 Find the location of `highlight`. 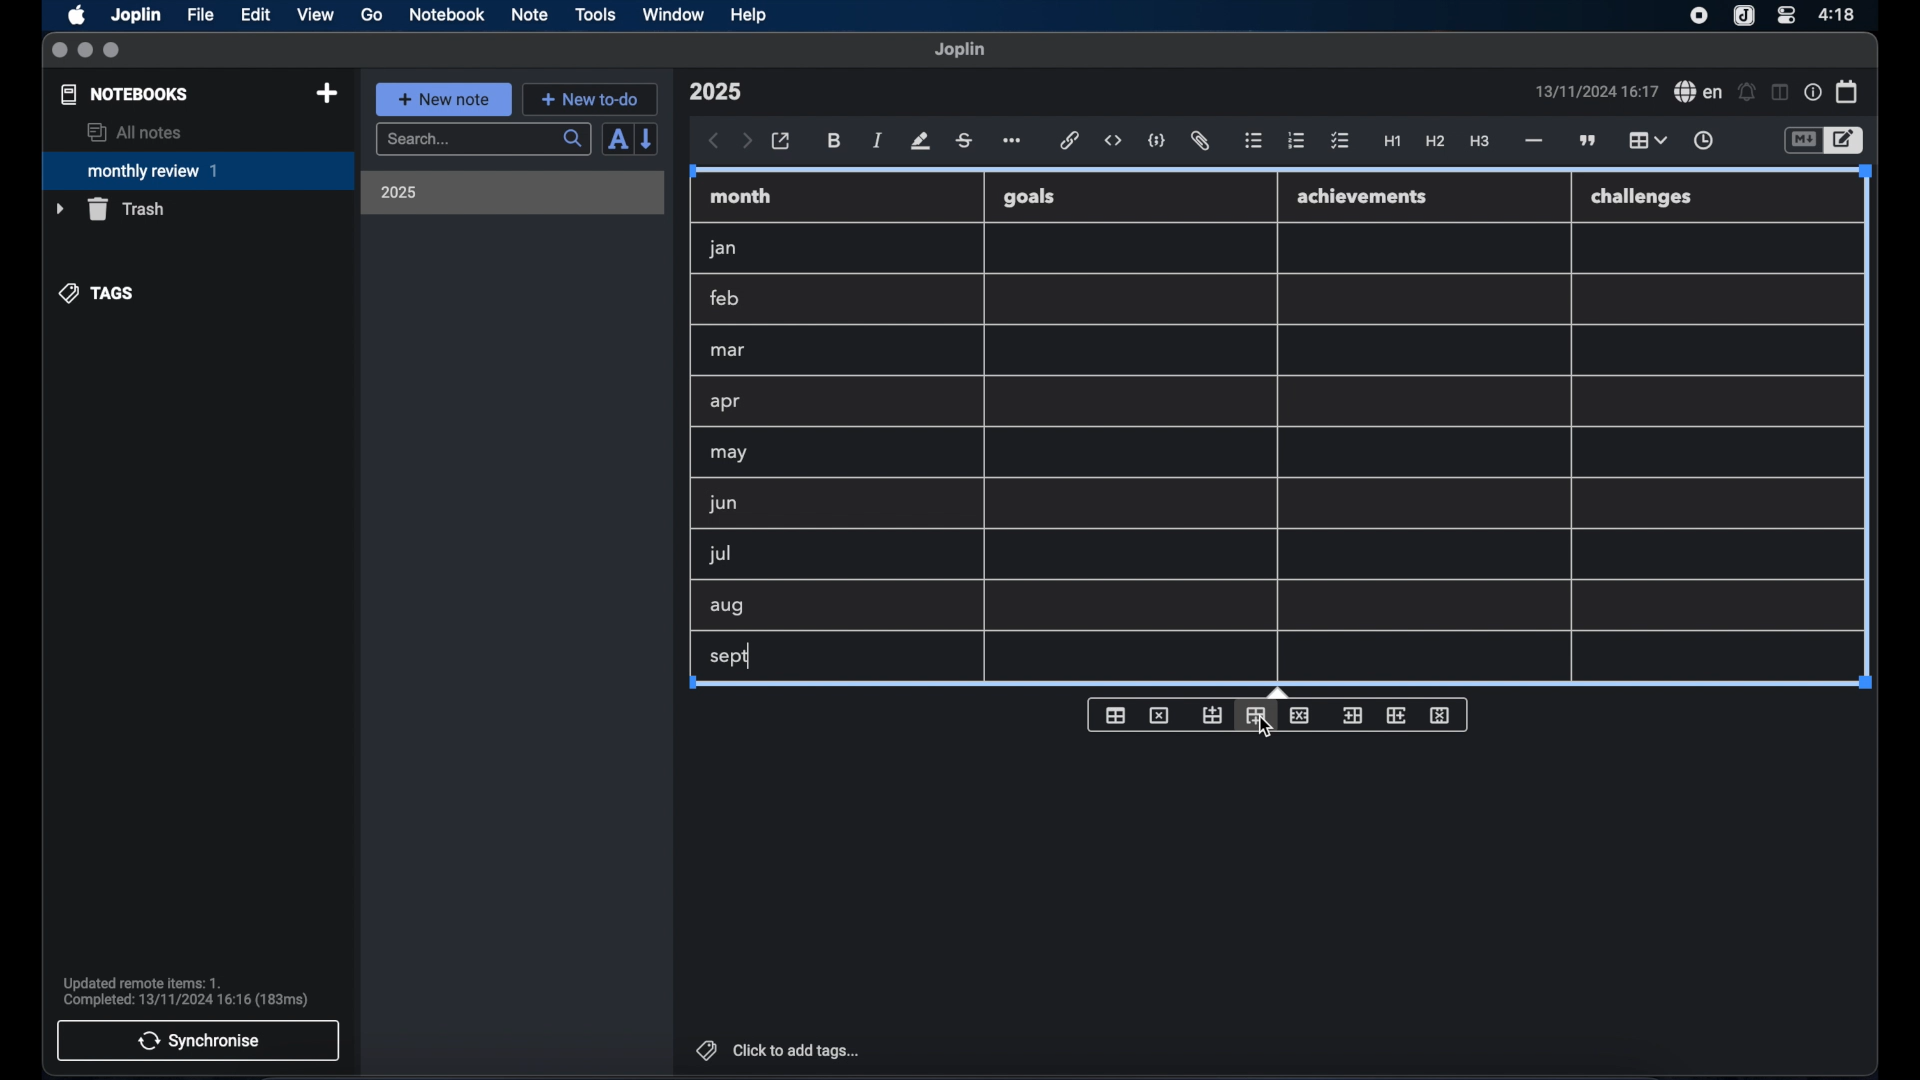

highlight is located at coordinates (920, 141).